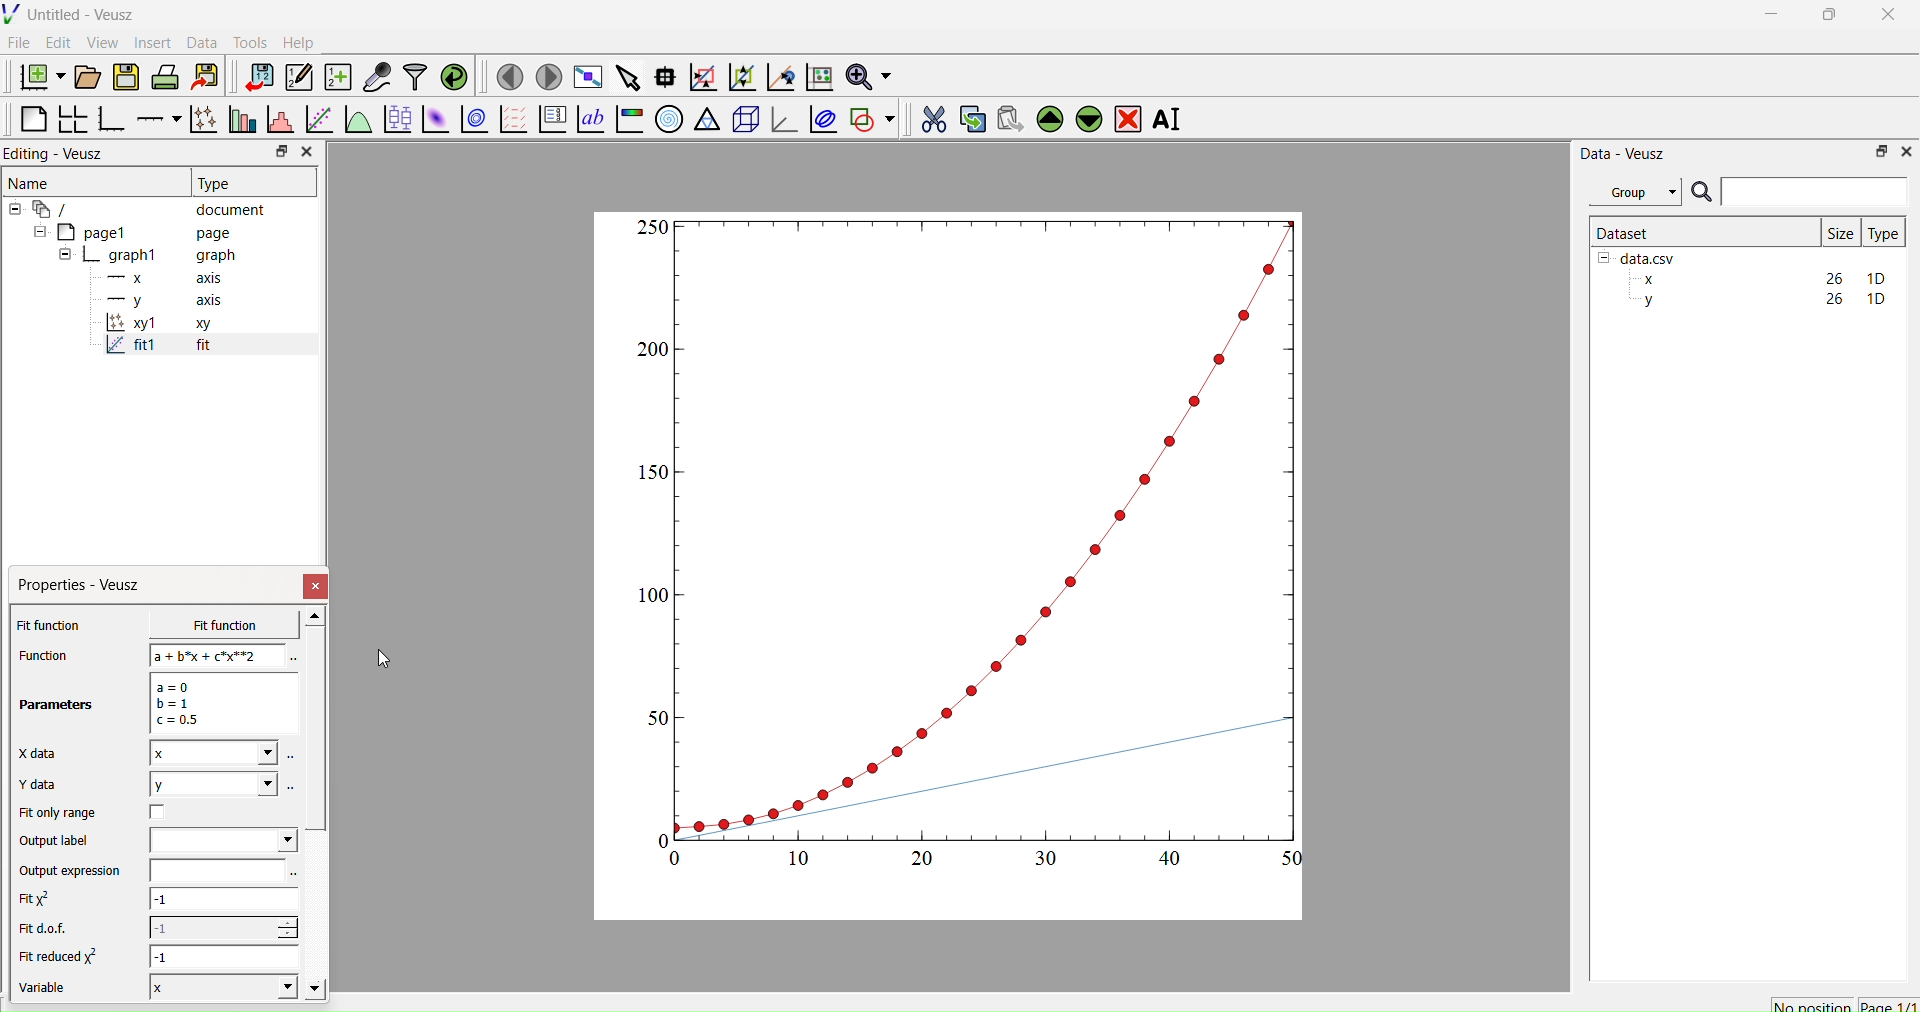 The width and height of the screenshot is (1920, 1012). I want to click on document, so click(145, 208).